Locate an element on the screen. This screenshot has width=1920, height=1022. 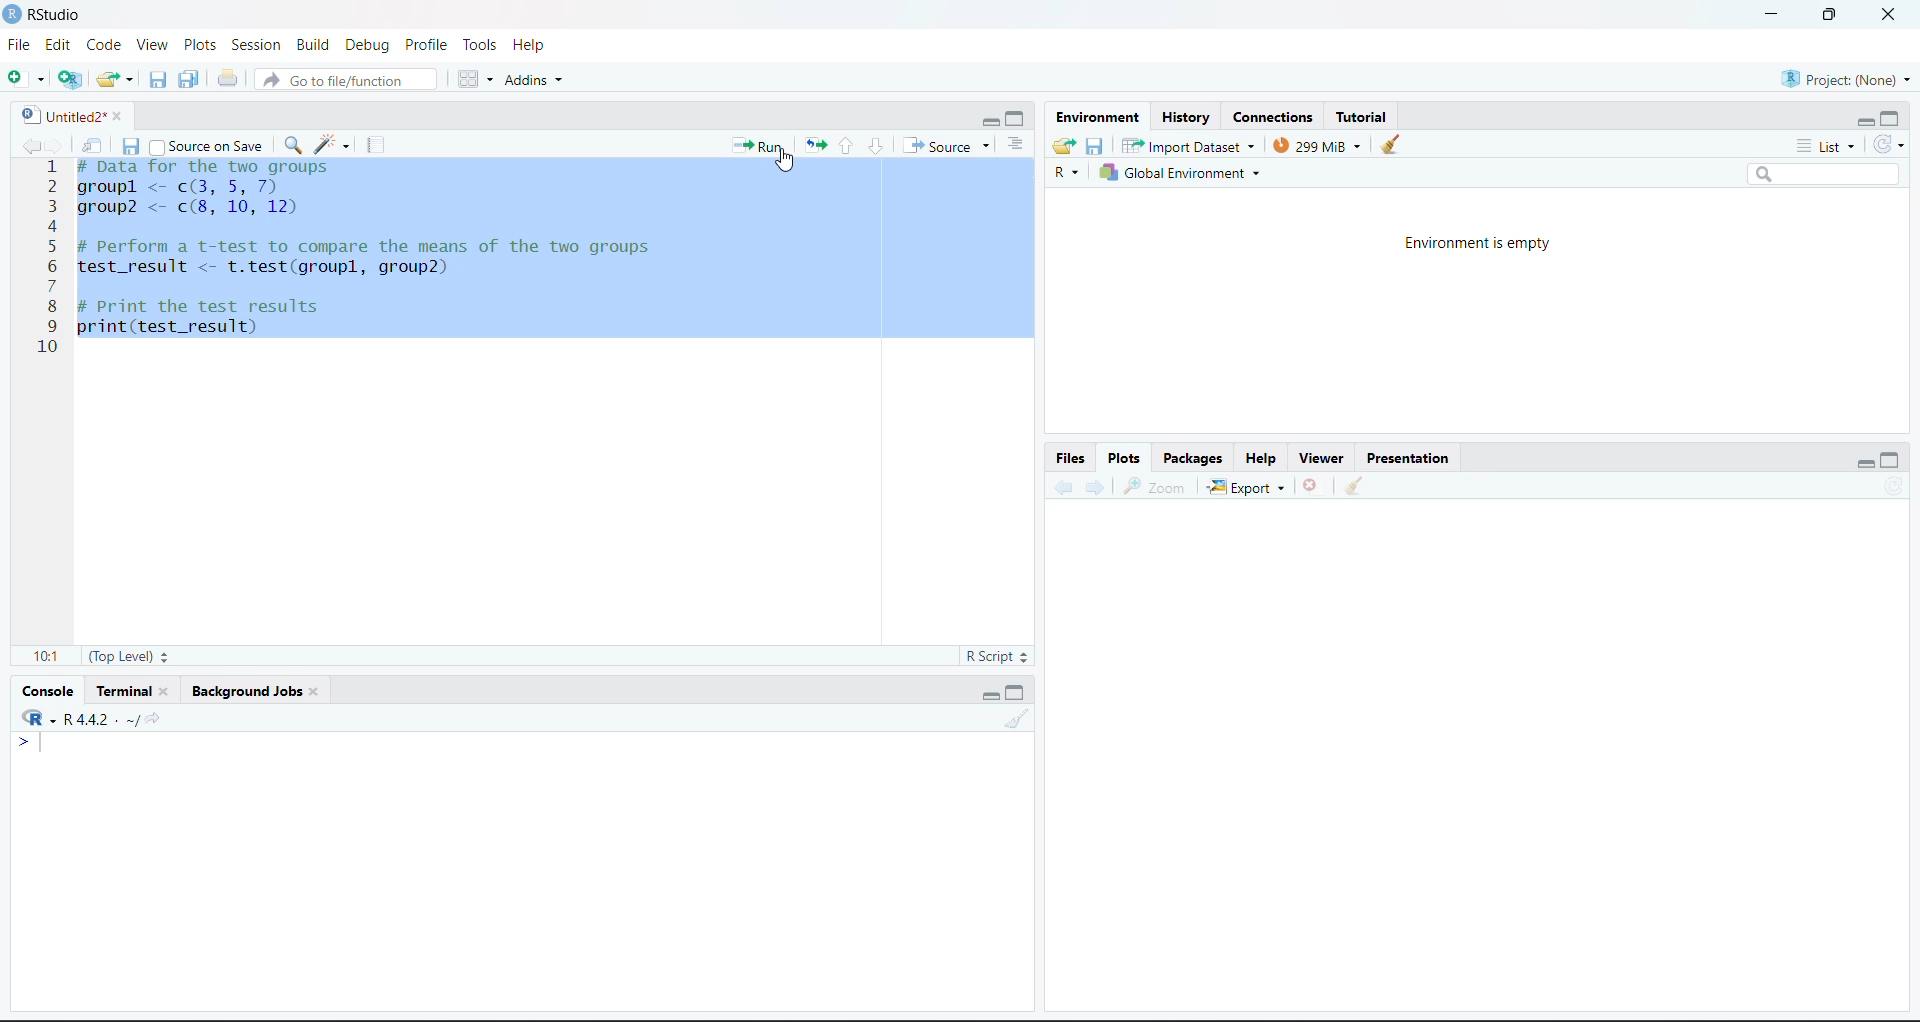
Environment is located at coordinates (1096, 115).